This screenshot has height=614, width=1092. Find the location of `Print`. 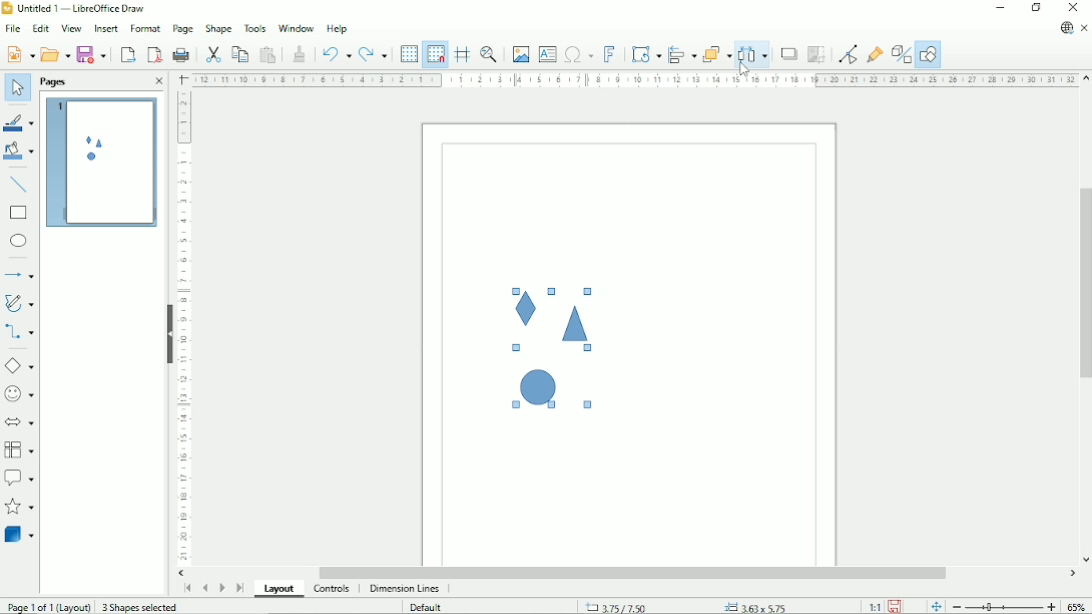

Print is located at coordinates (182, 53).